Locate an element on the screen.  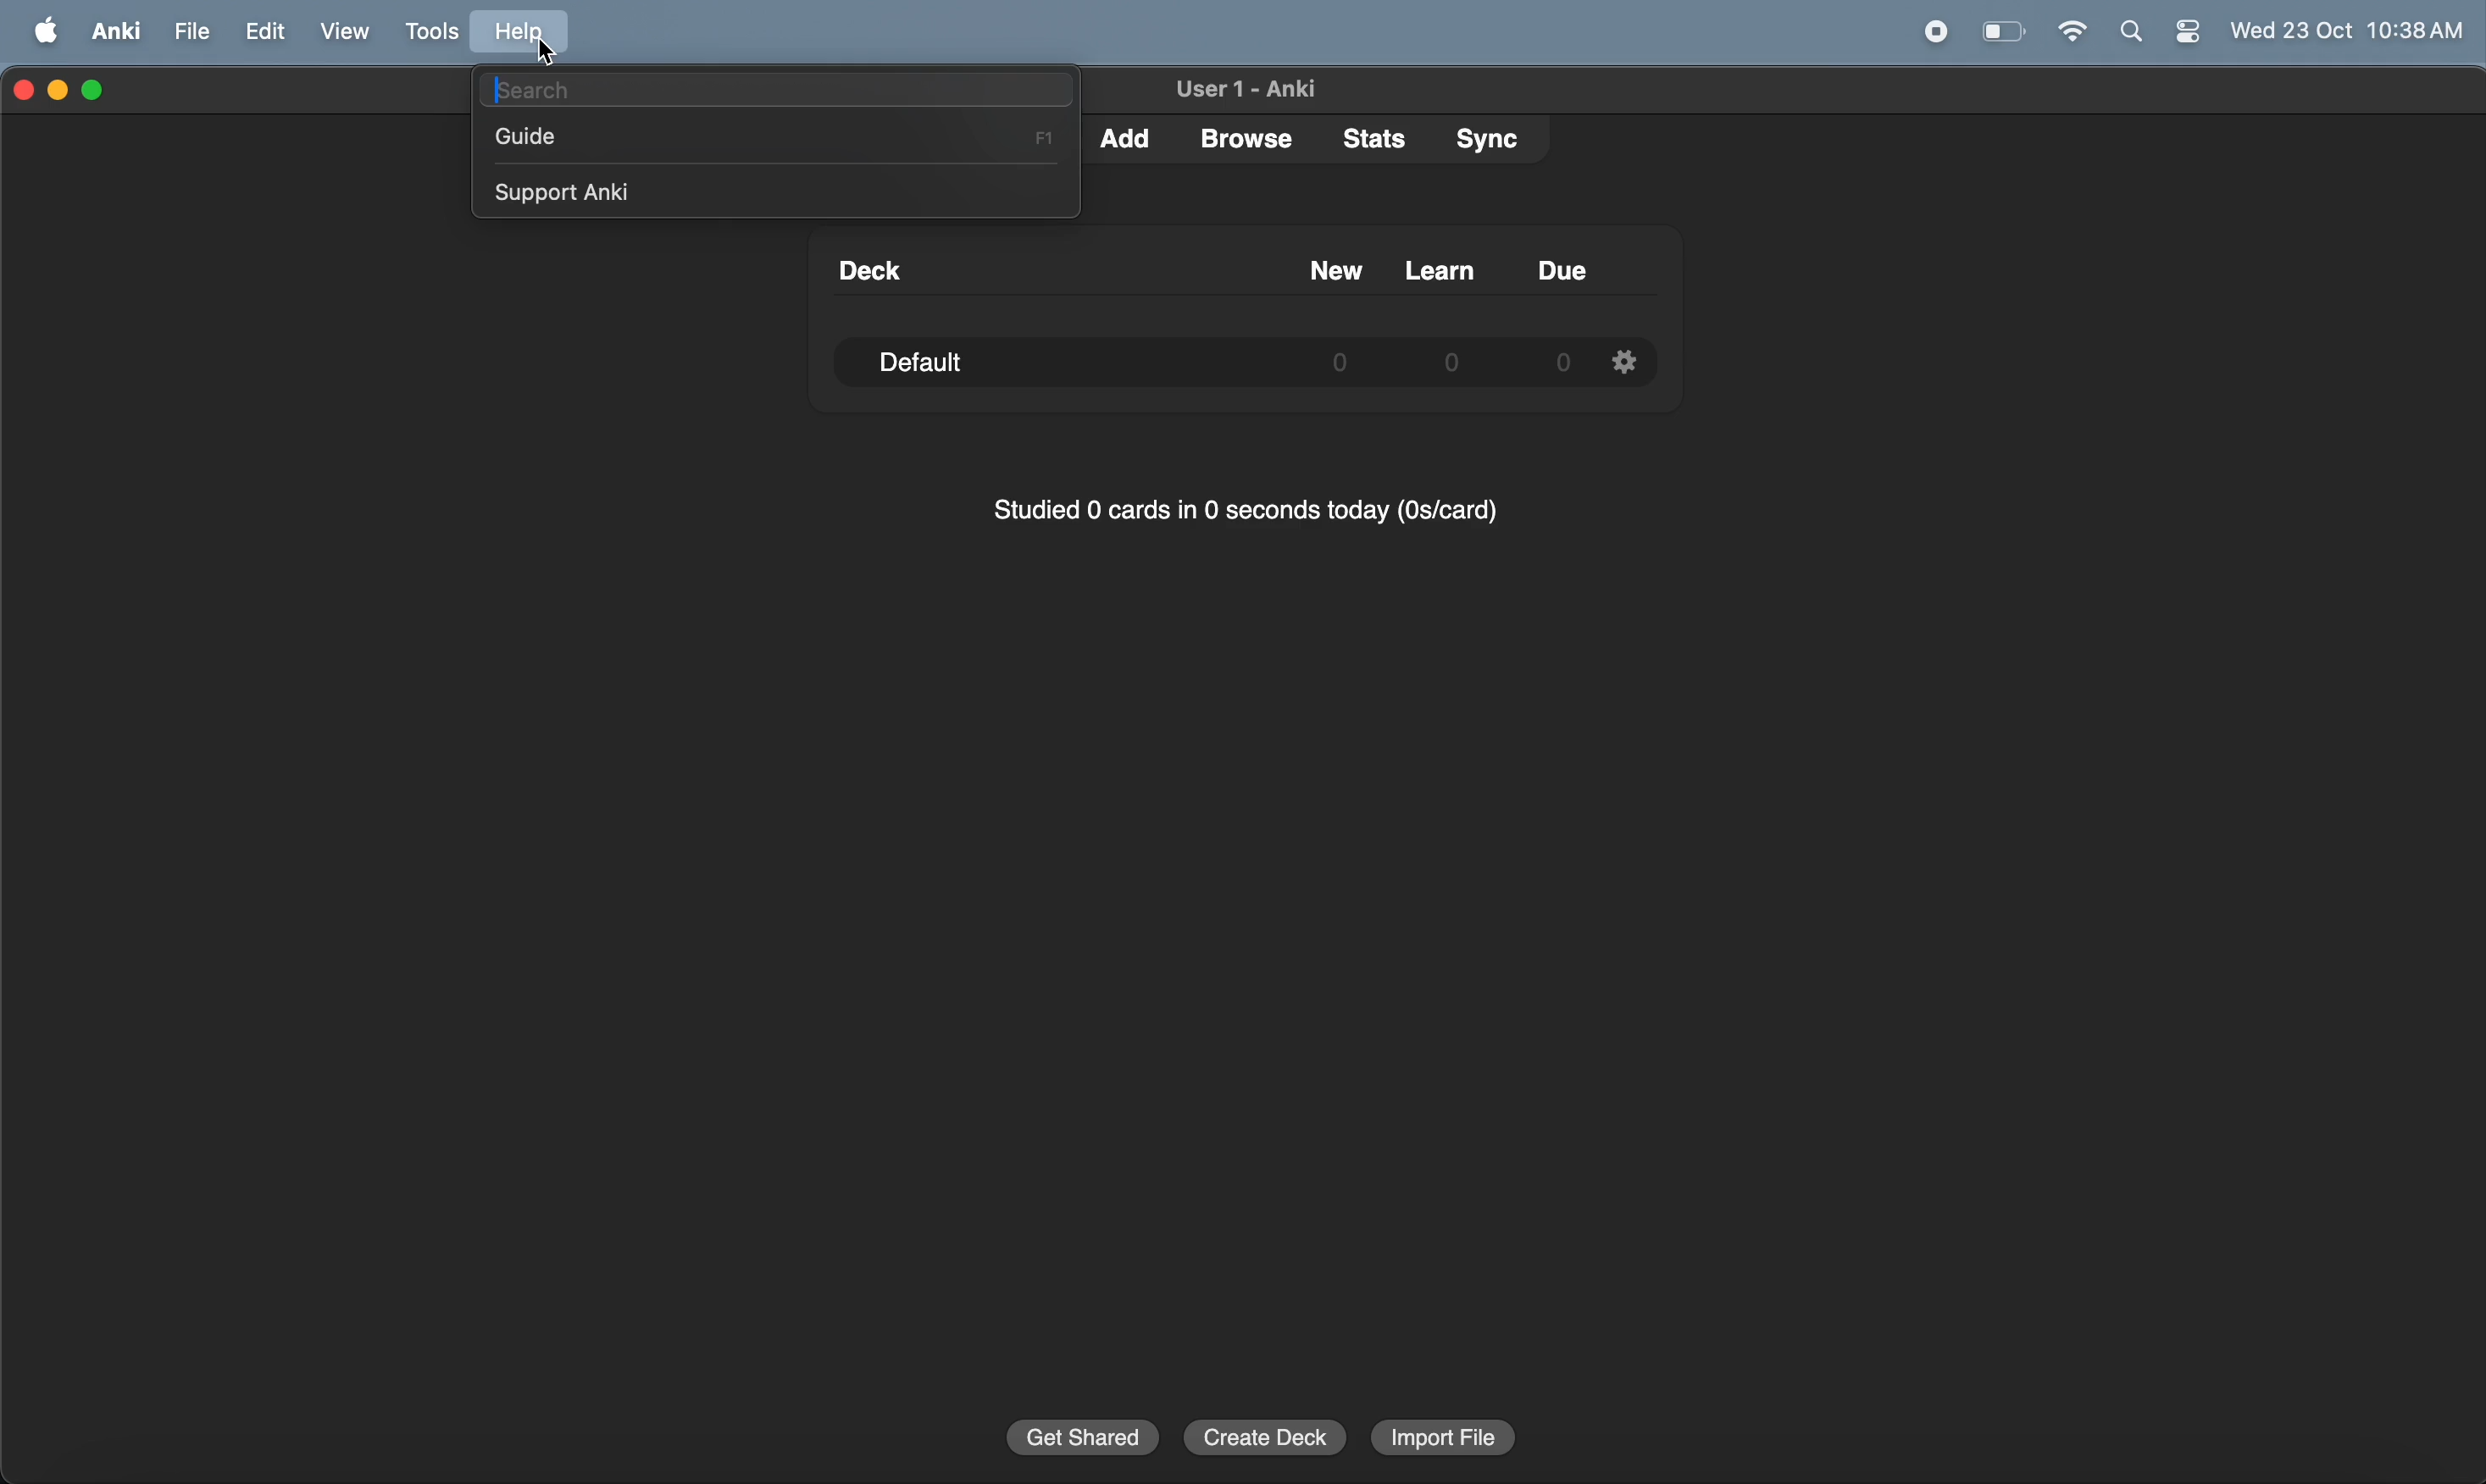
sync is located at coordinates (1481, 140).